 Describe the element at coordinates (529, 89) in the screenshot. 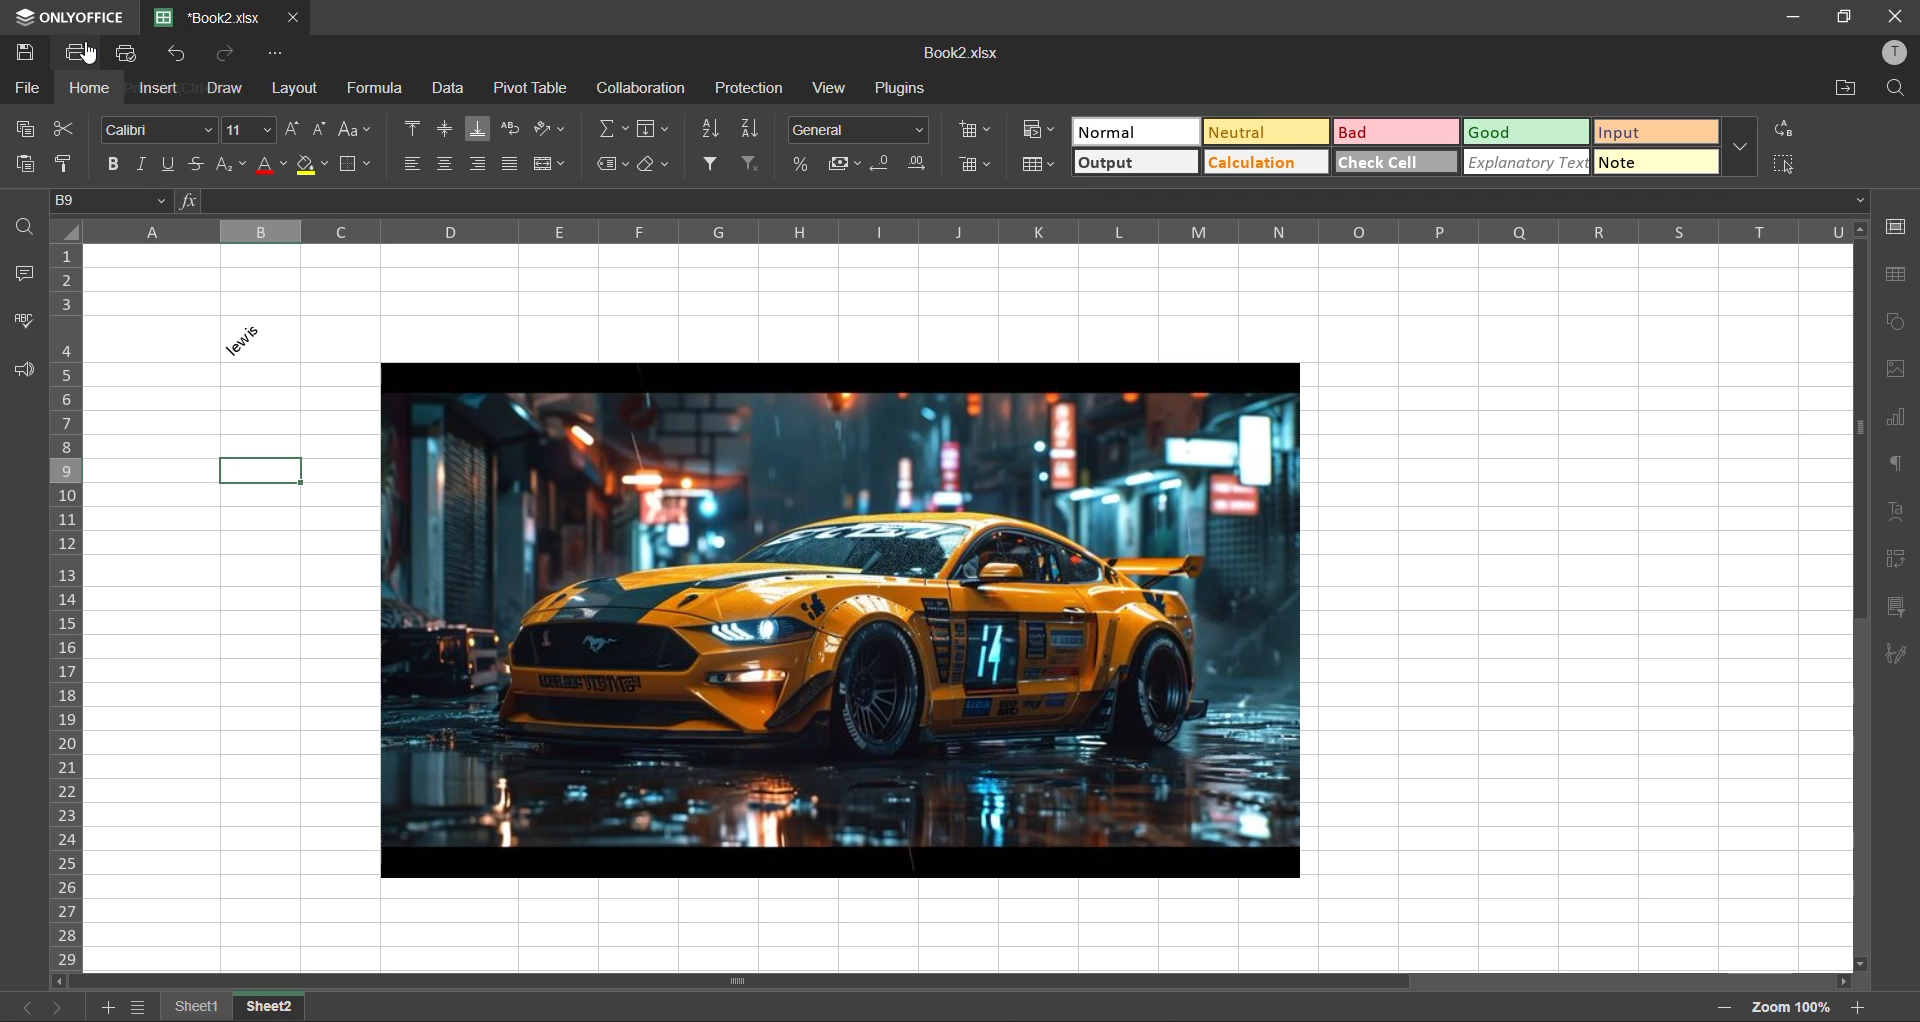

I see `pivot table` at that location.